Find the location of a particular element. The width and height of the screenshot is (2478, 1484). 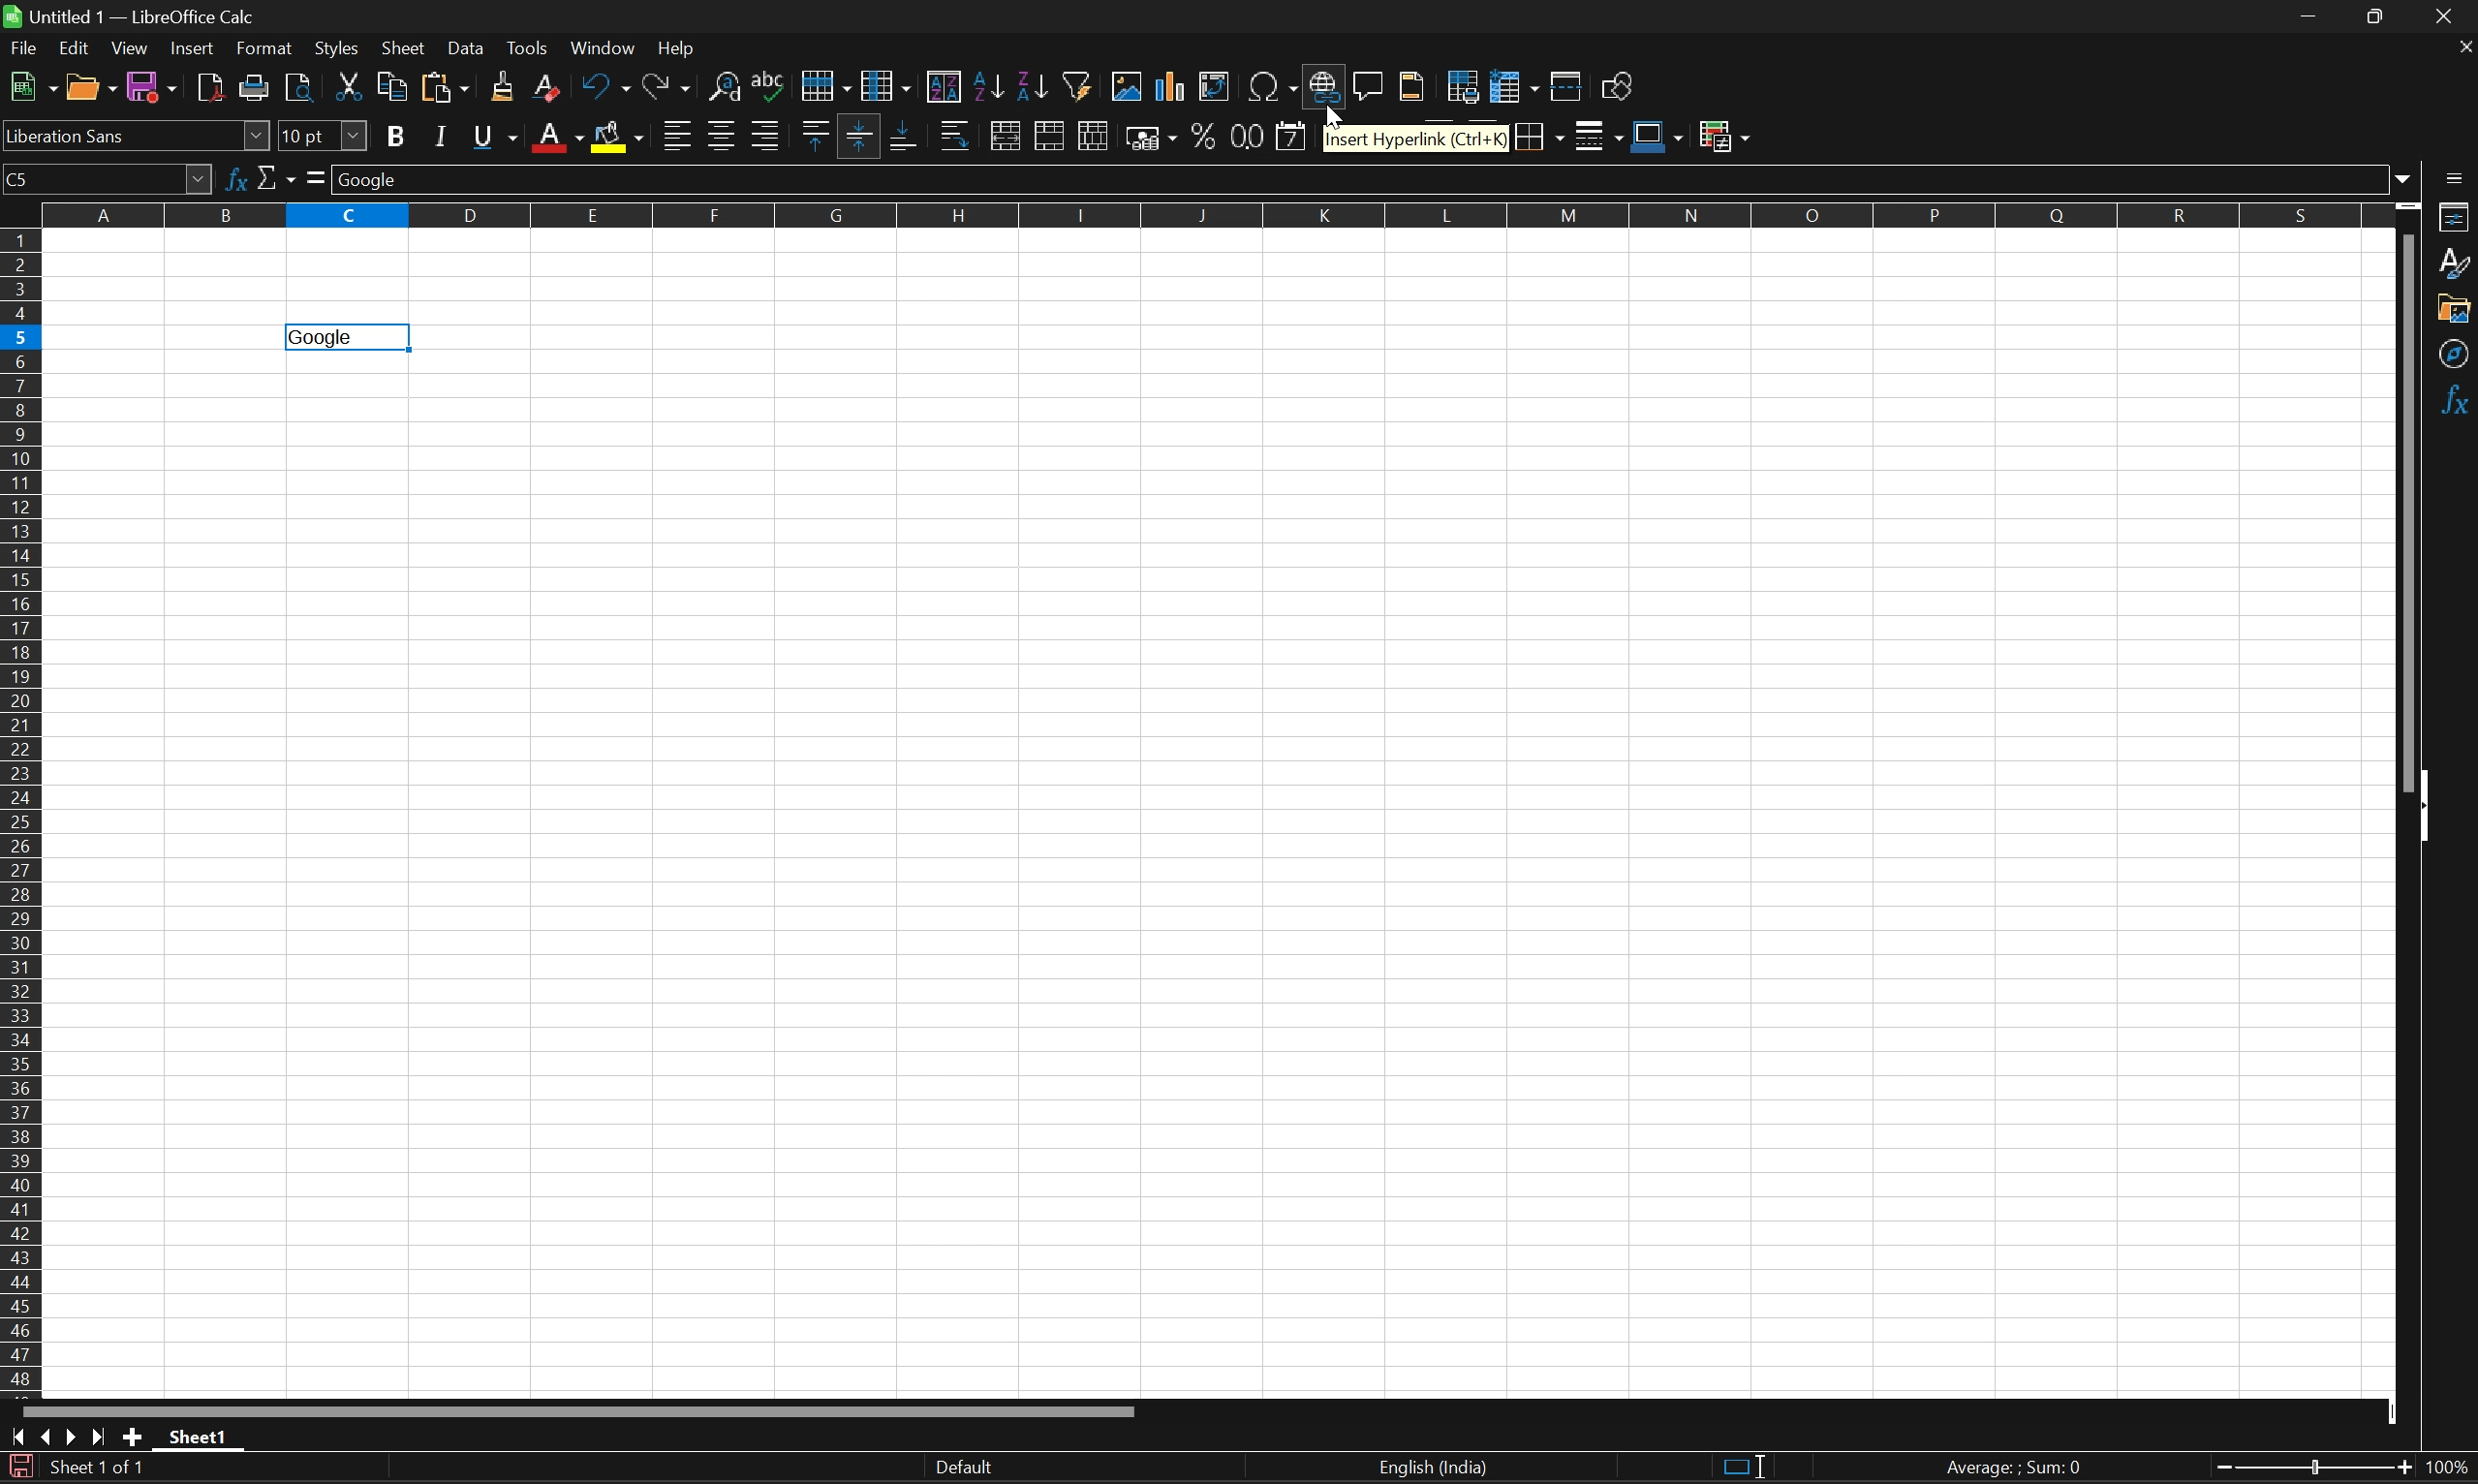

Spelling is located at coordinates (772, 78).